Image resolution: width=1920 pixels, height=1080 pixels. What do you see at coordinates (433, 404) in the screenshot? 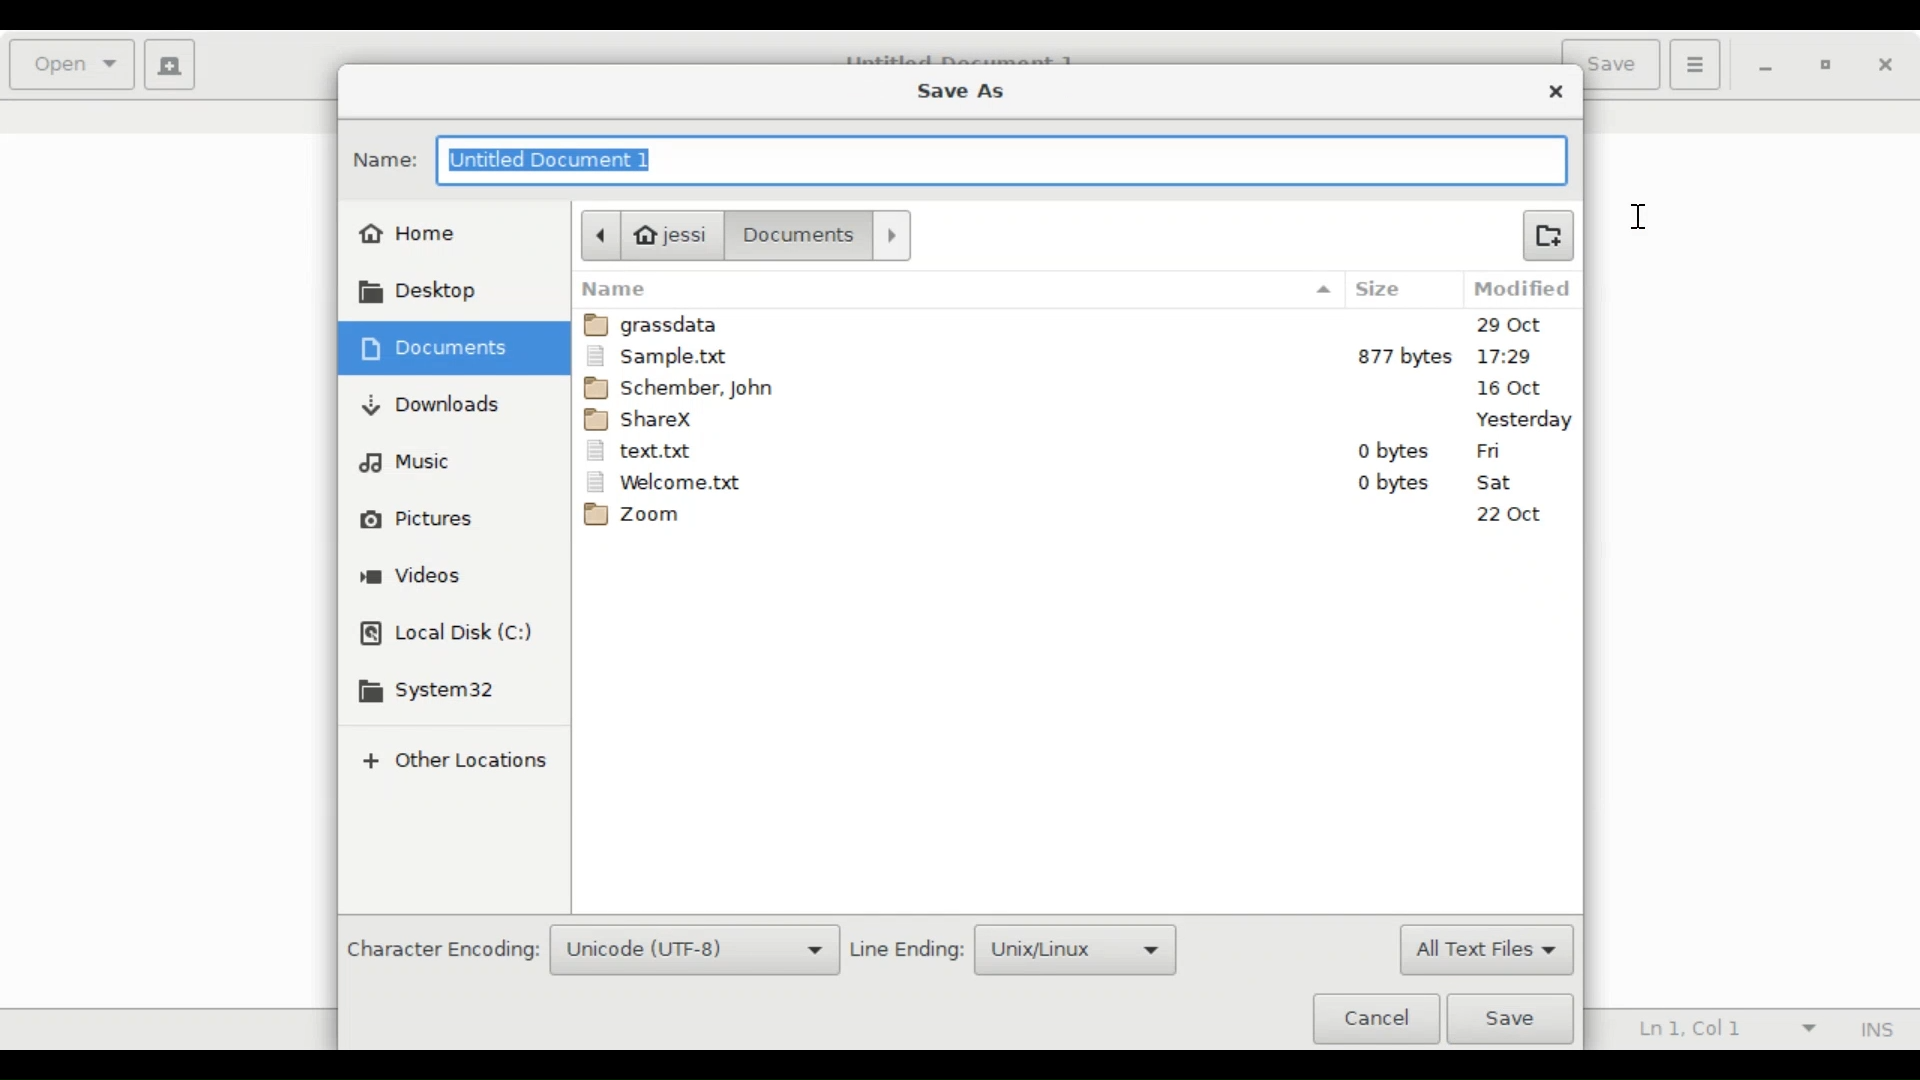
I see `Downloads` at bounding box center [433, 404].